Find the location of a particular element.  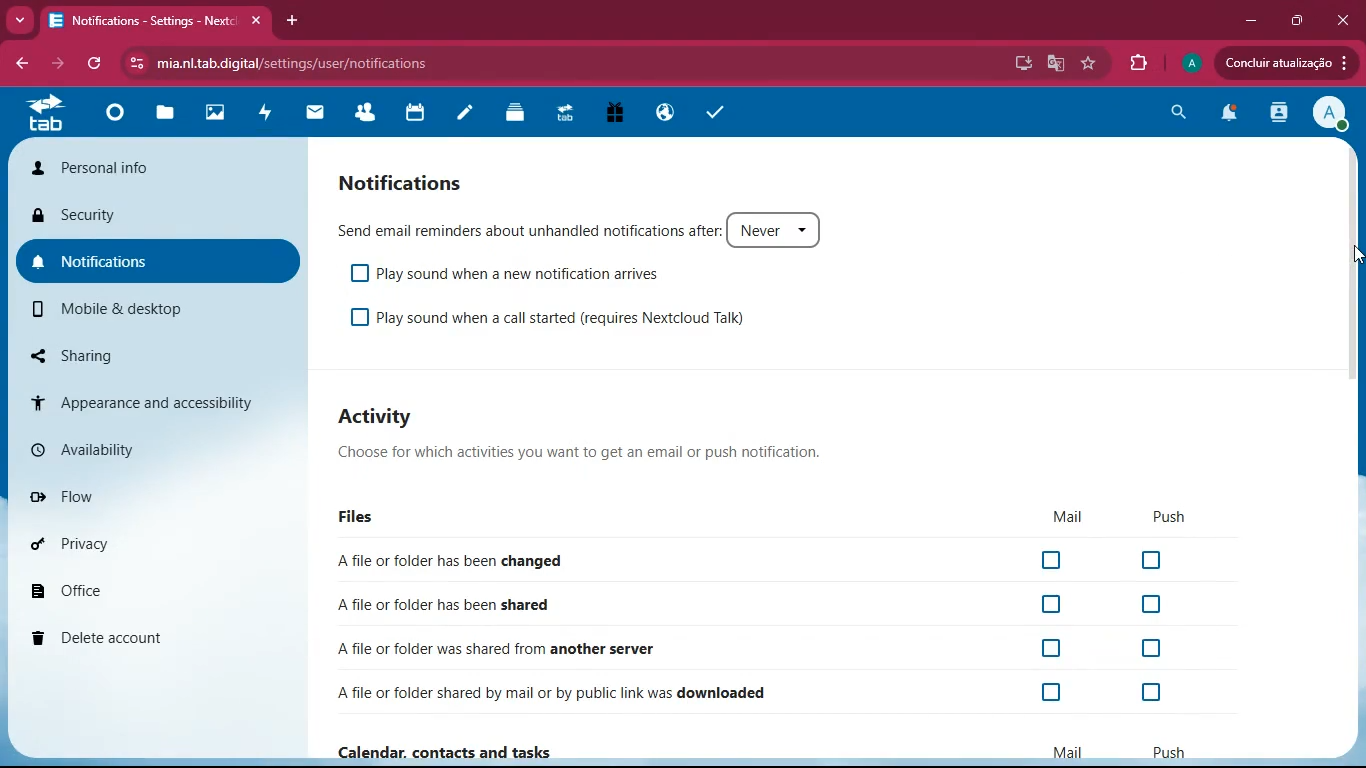

maximize is located at coordinates (1296, 20).